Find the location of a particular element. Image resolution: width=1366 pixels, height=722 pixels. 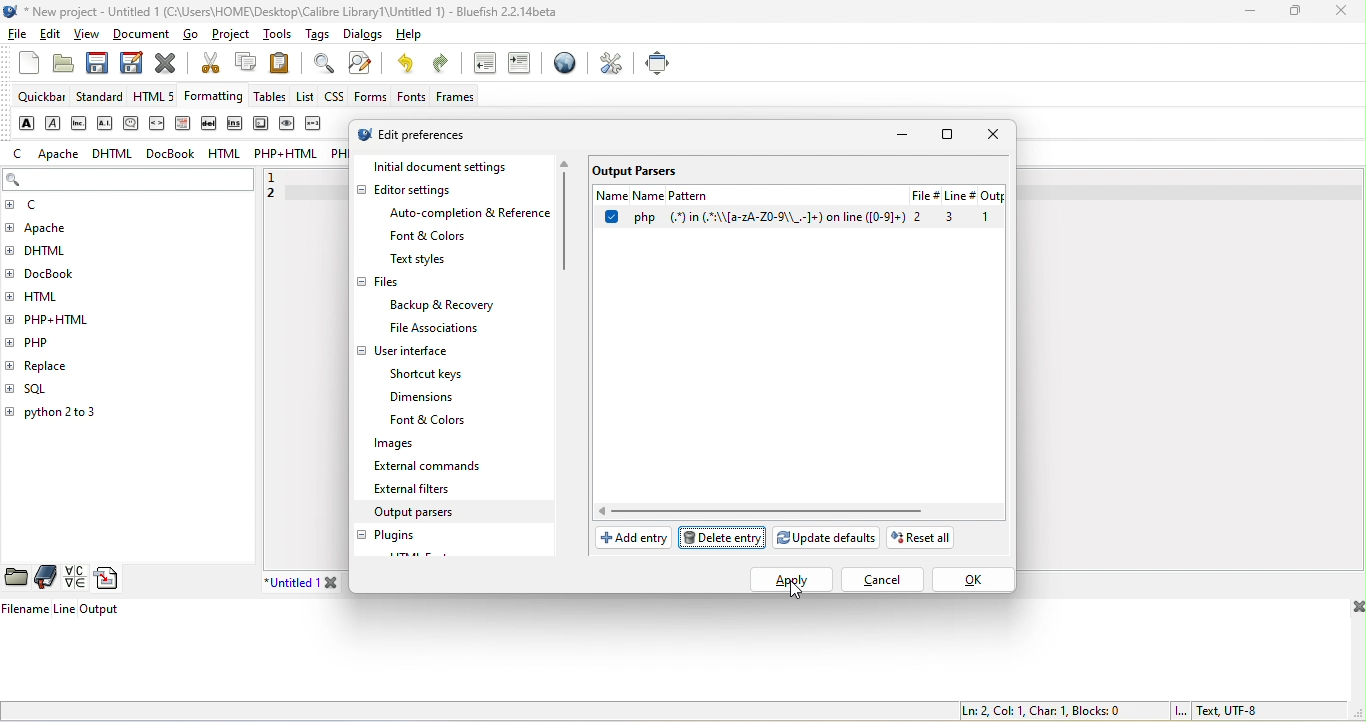

go is located at coordinates (197, 37).